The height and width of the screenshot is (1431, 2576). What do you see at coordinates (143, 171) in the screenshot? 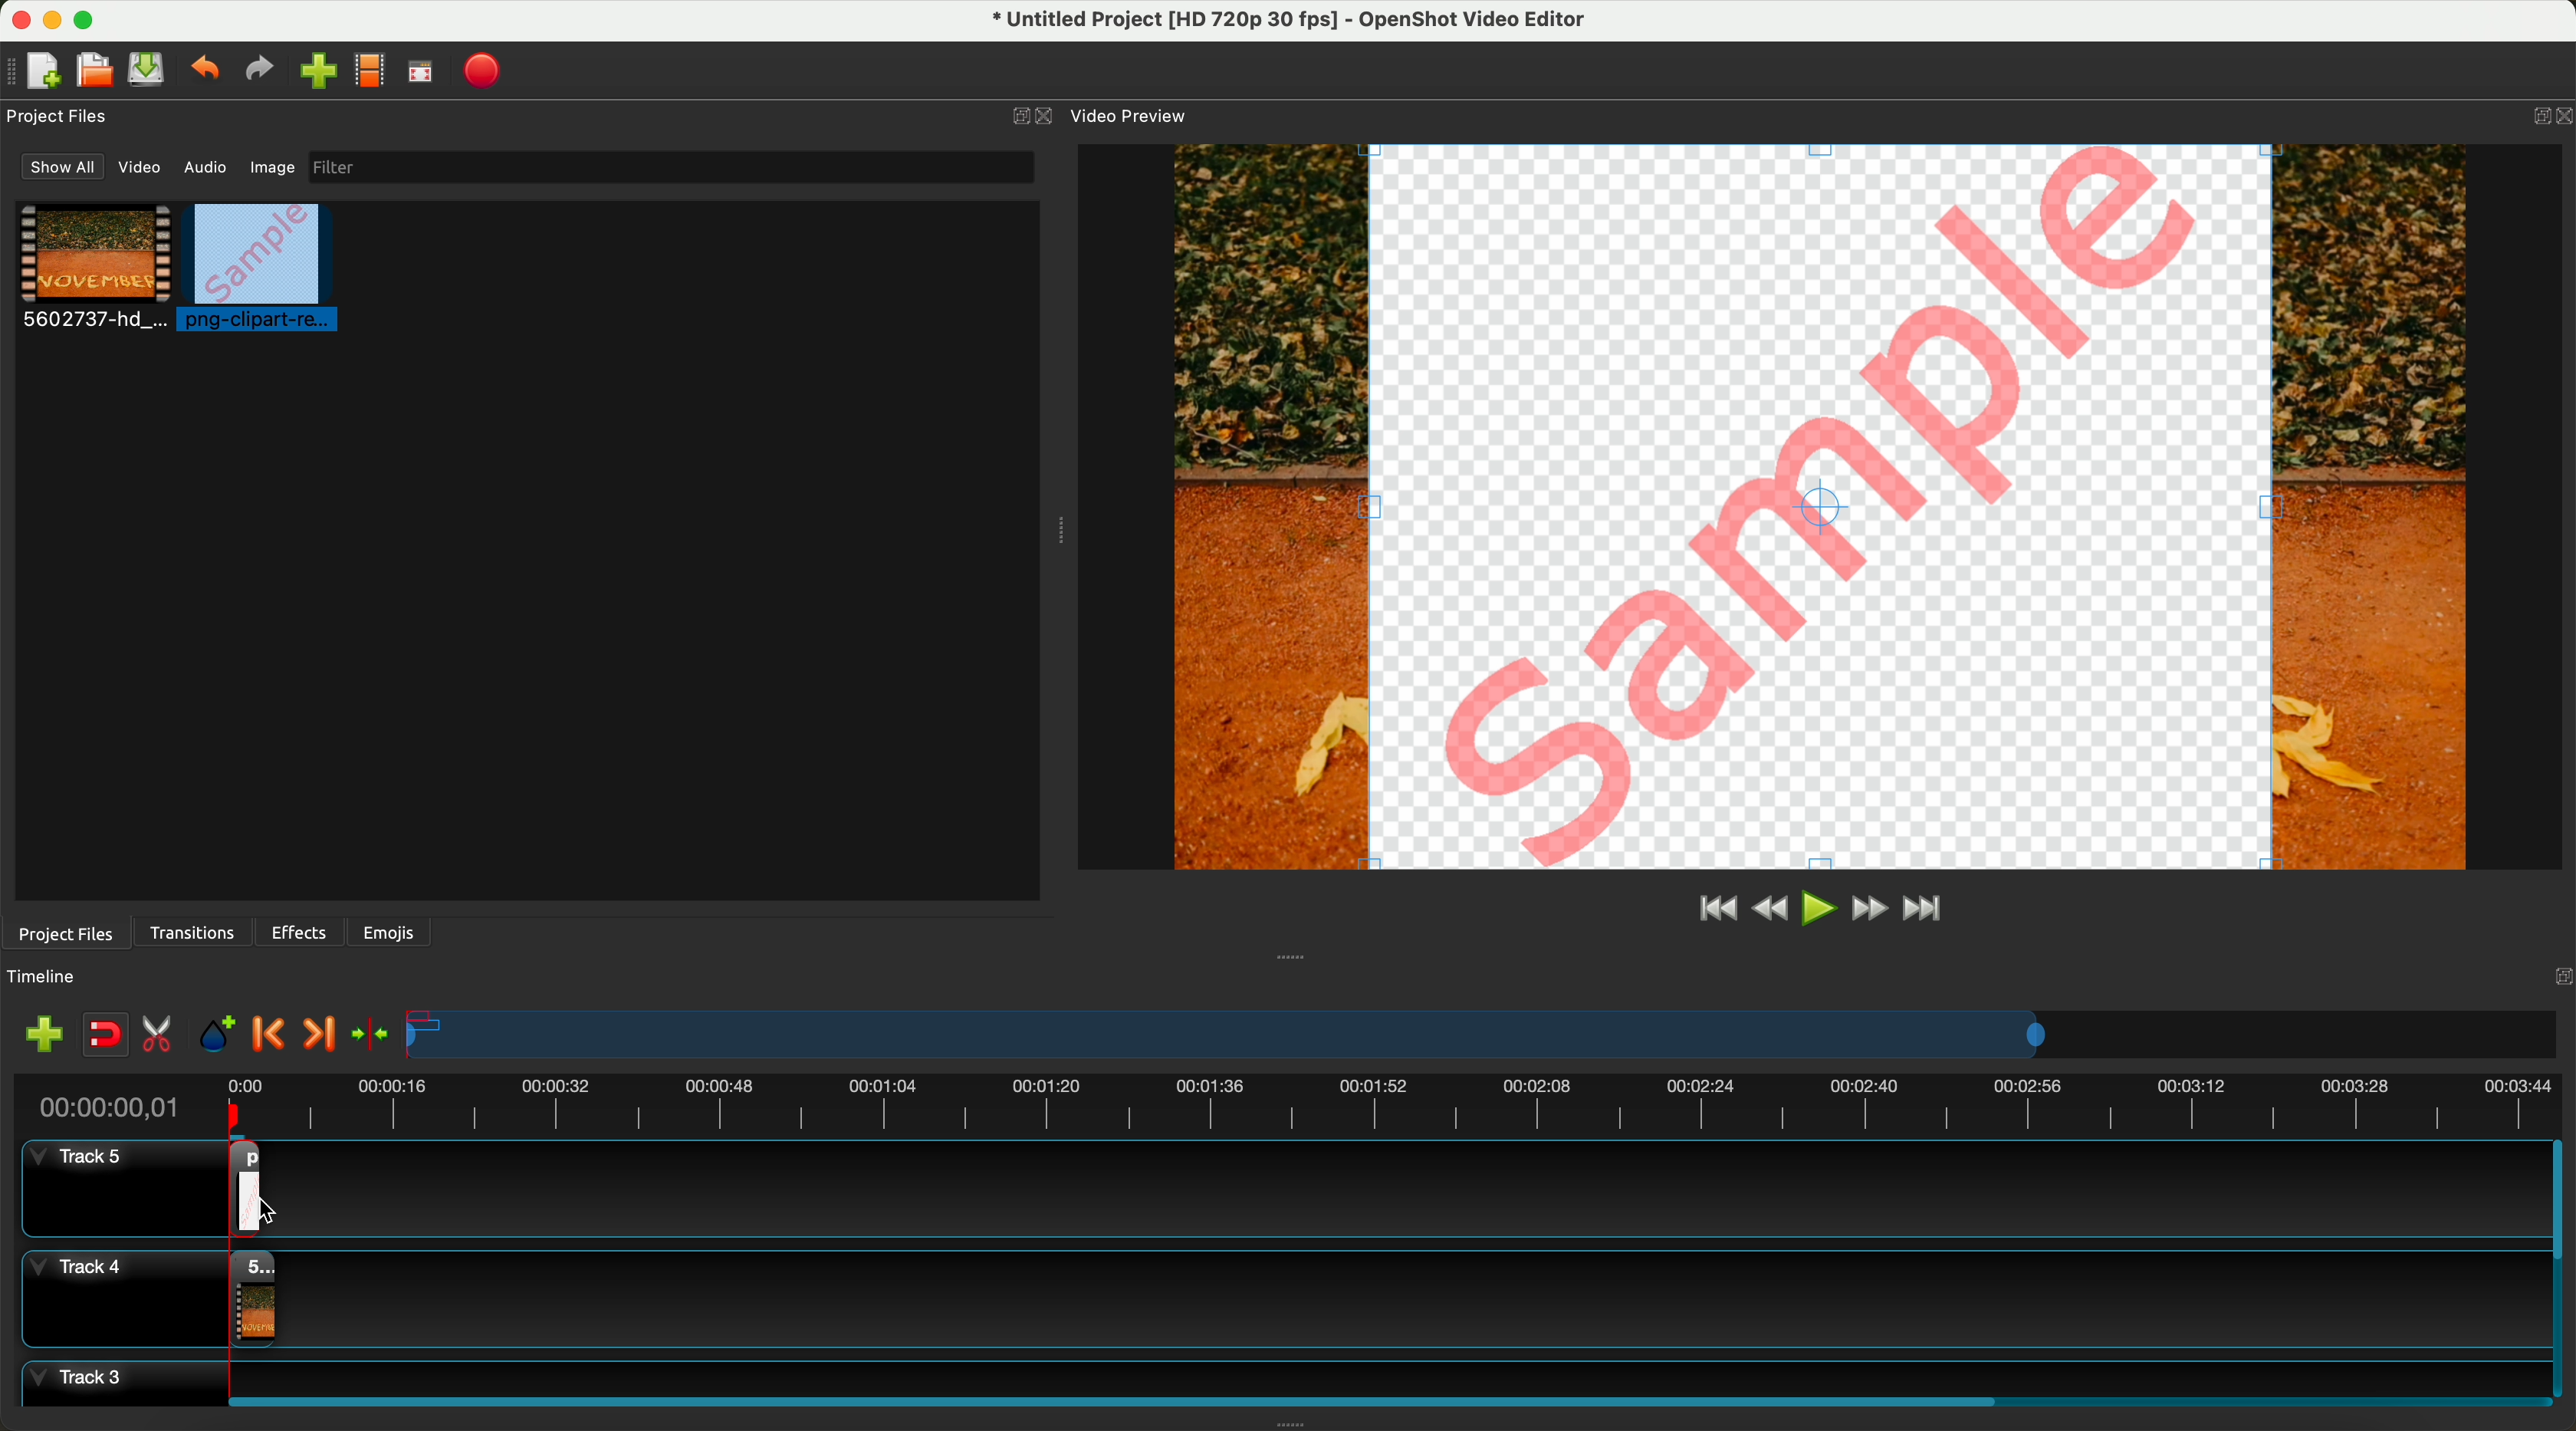
I see `video` at bounding box center [143, 171].